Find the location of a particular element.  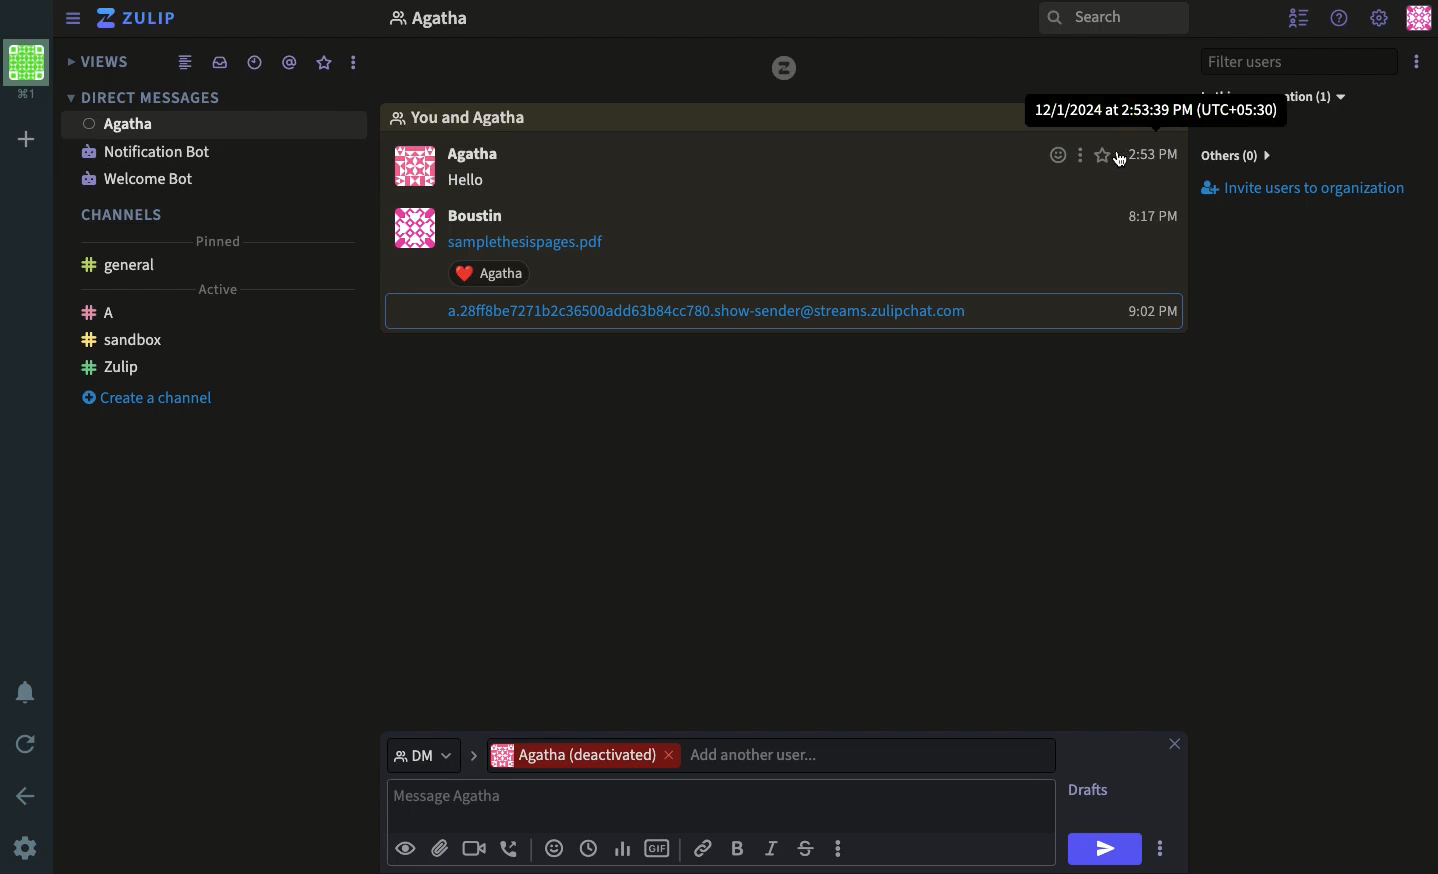

Video is located at coordinates (474, 849).